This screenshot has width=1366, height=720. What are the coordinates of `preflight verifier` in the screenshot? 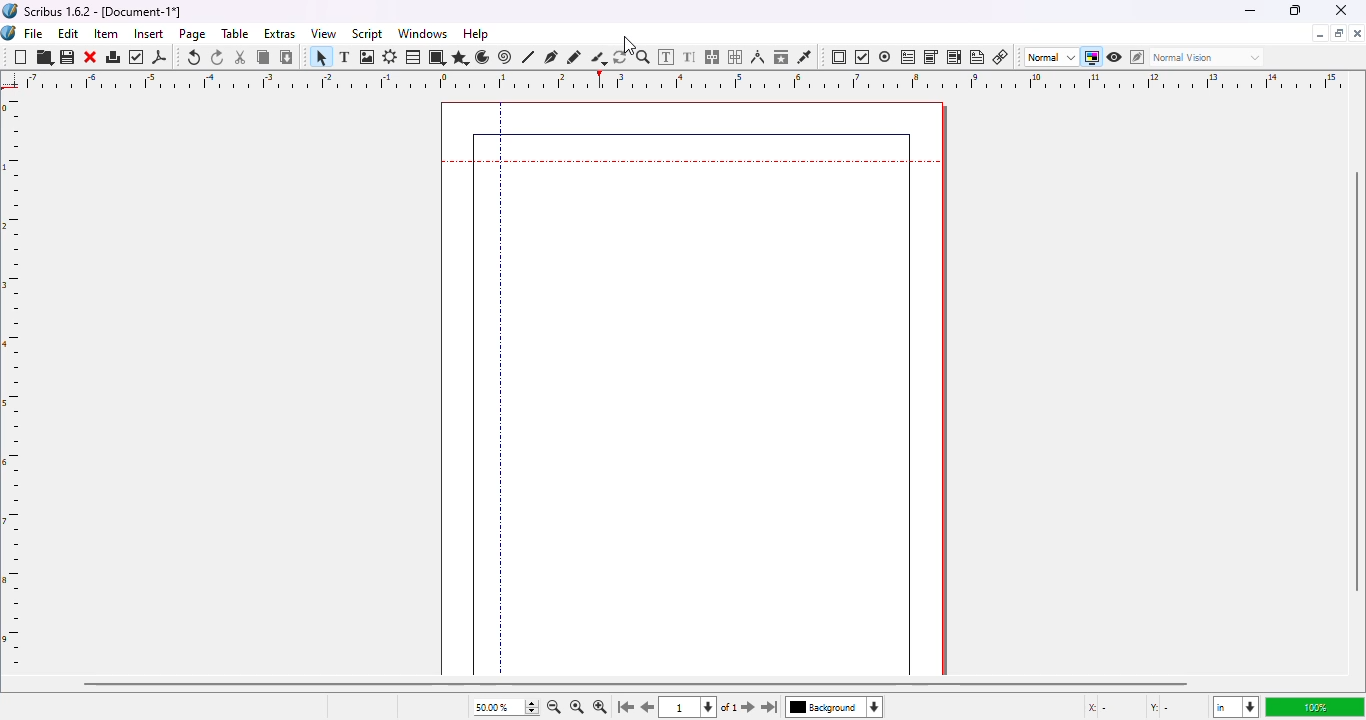 It's located at (138, 57).